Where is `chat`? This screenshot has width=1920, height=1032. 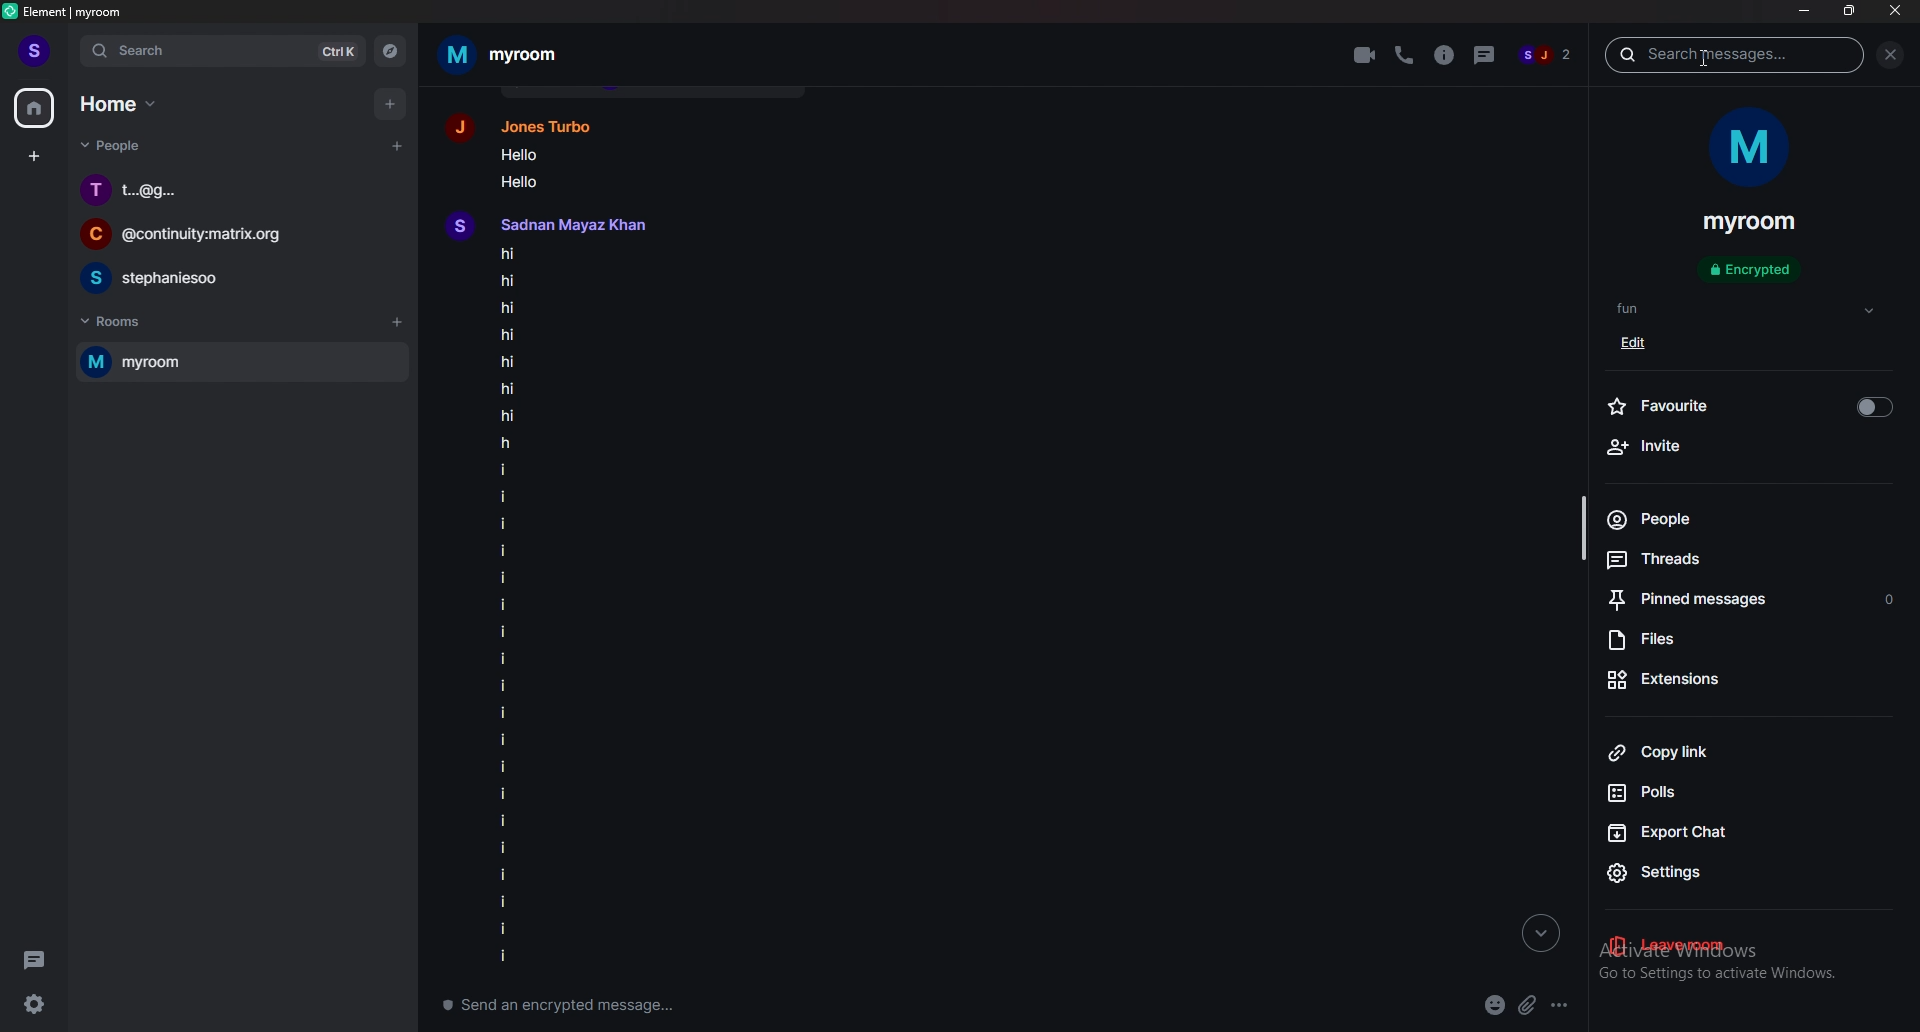
chat is located at coordinates (236, 191).